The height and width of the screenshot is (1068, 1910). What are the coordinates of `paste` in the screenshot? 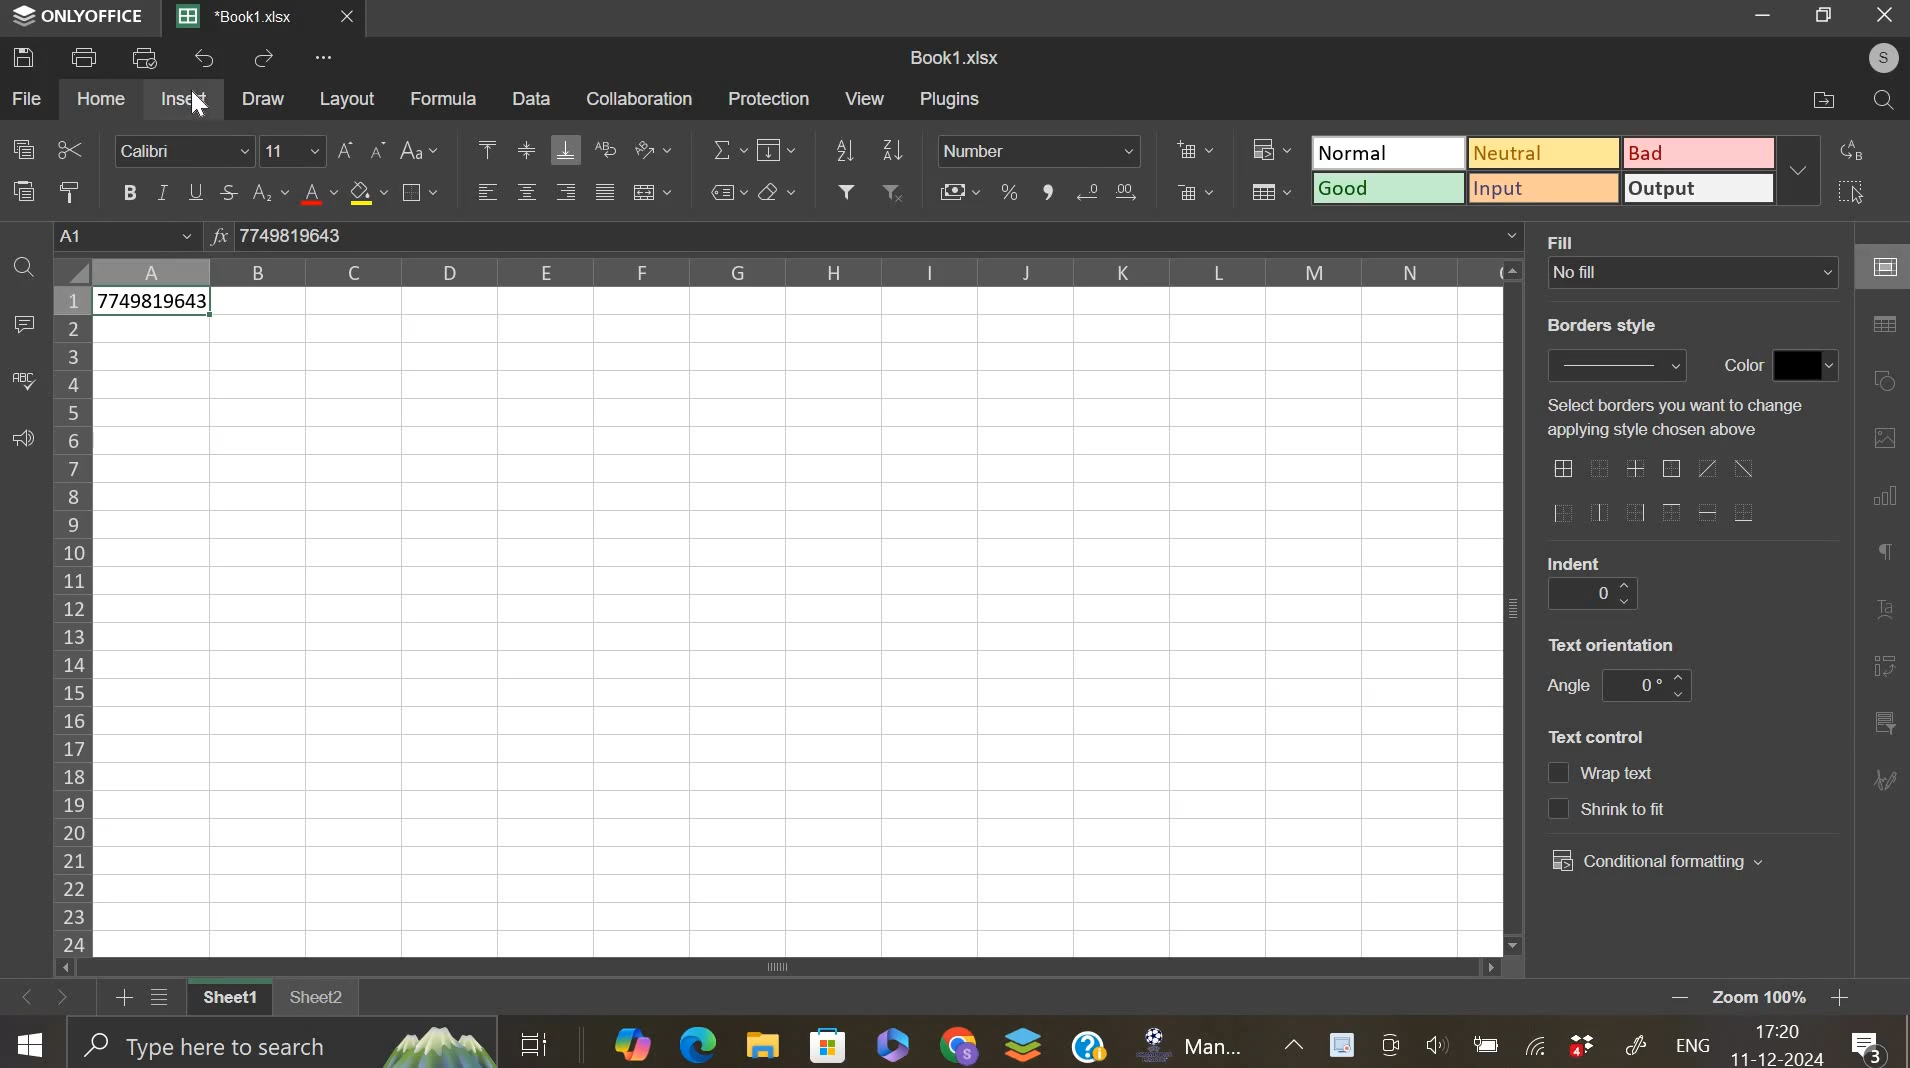 It's located at (26, 191).